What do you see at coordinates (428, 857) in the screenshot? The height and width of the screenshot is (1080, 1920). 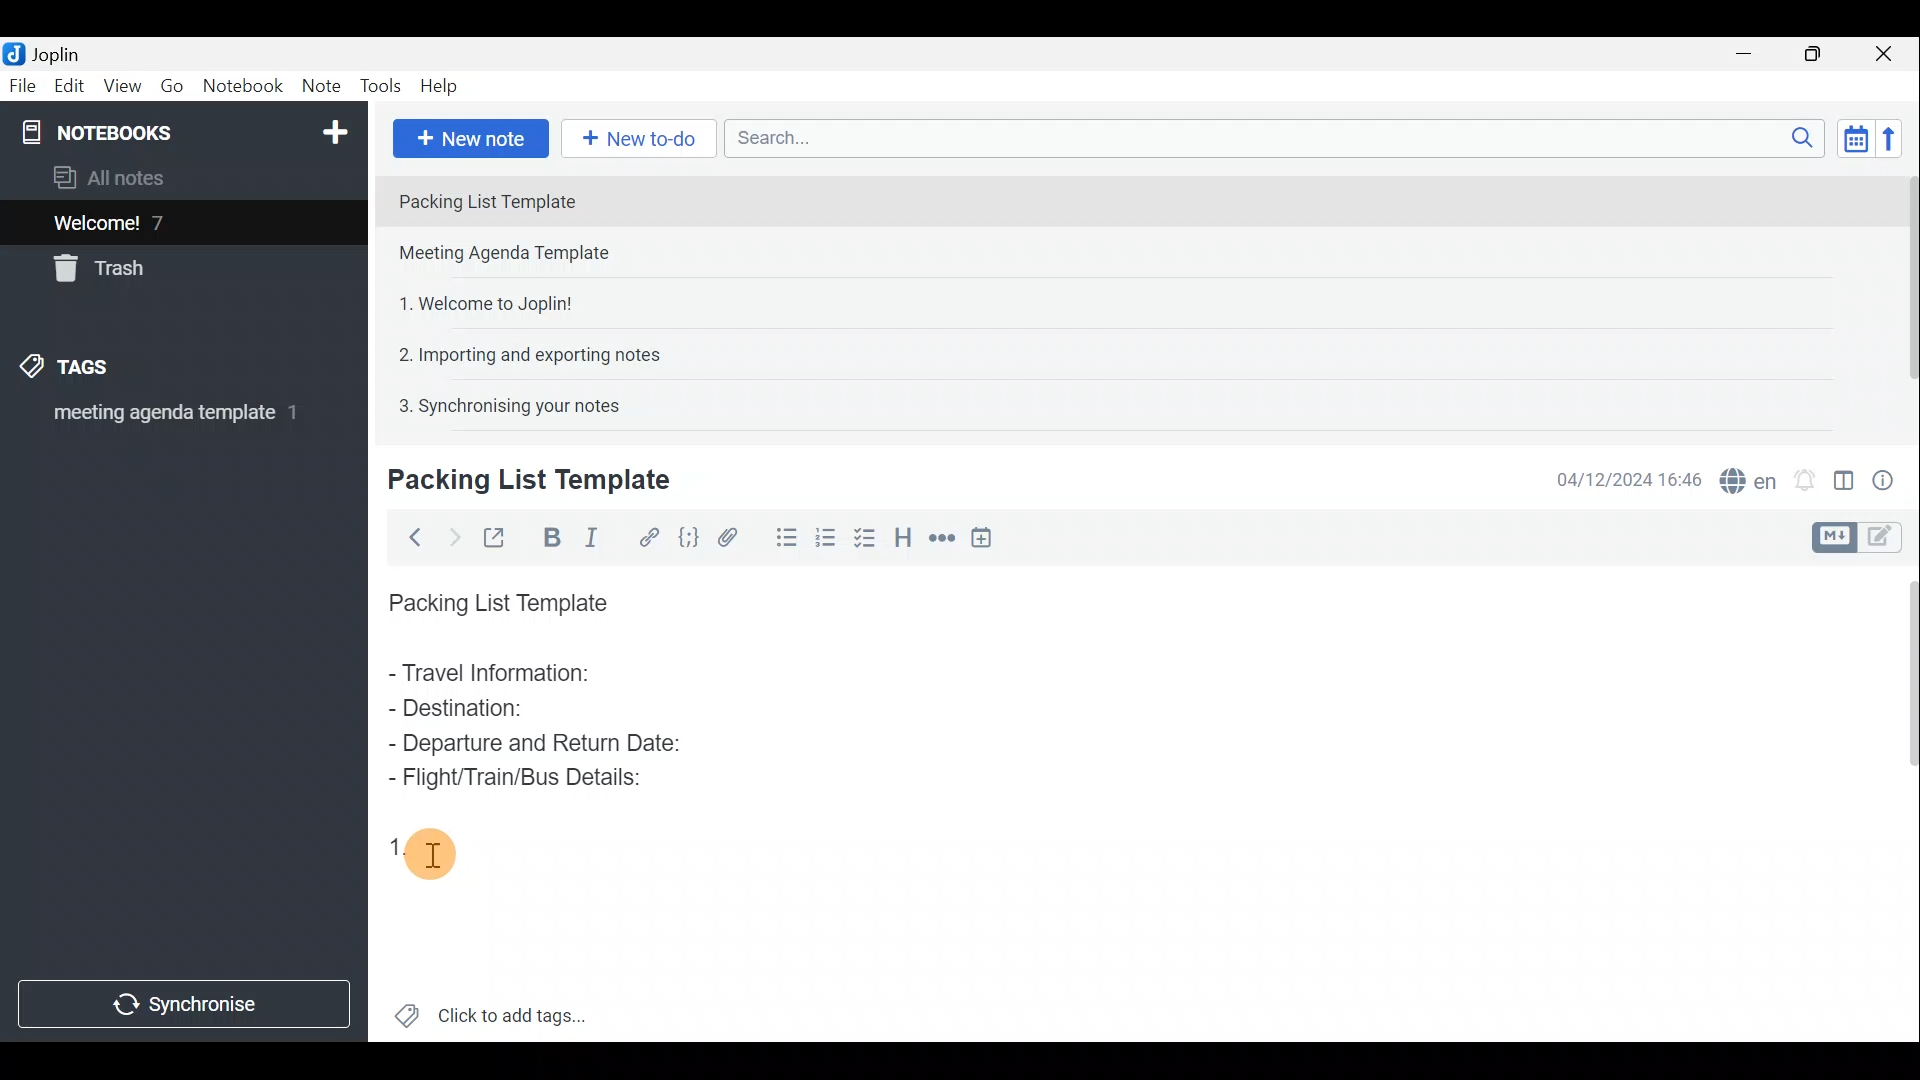 I see `Cursor` at bounding box center [428, 857].